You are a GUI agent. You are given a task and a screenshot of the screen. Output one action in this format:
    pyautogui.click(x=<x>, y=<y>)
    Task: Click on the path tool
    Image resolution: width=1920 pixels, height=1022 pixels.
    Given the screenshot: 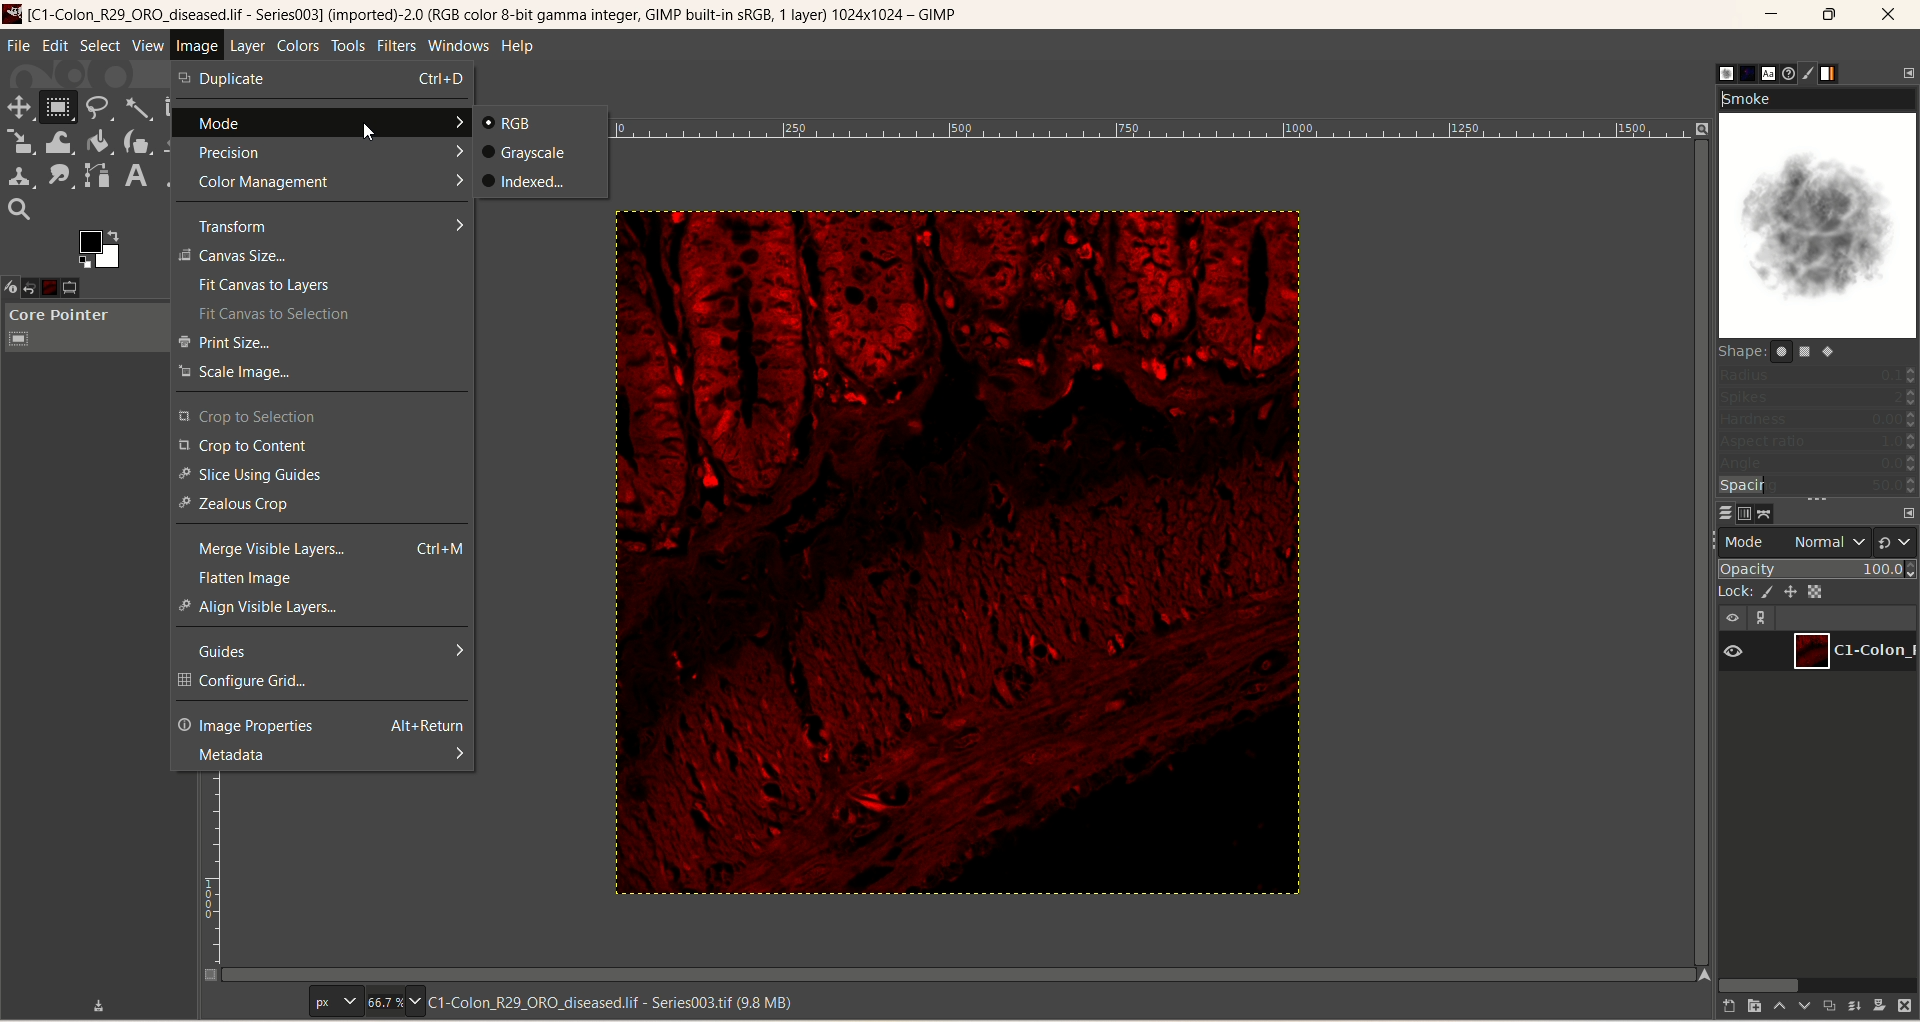 What is the action you would take?
    pyautogui.click(x=97, y=175)
    